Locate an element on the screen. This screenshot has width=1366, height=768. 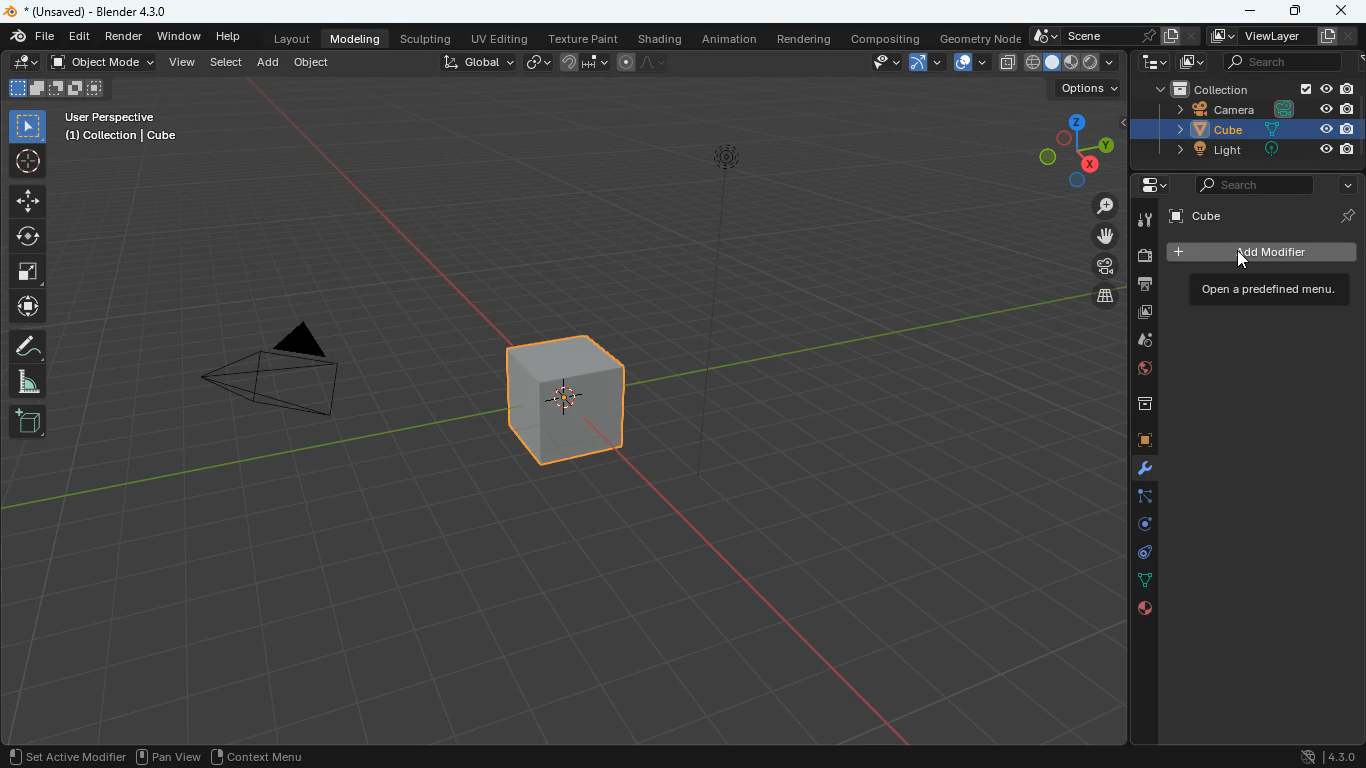
uv editing is located at coordinates (498, 37).